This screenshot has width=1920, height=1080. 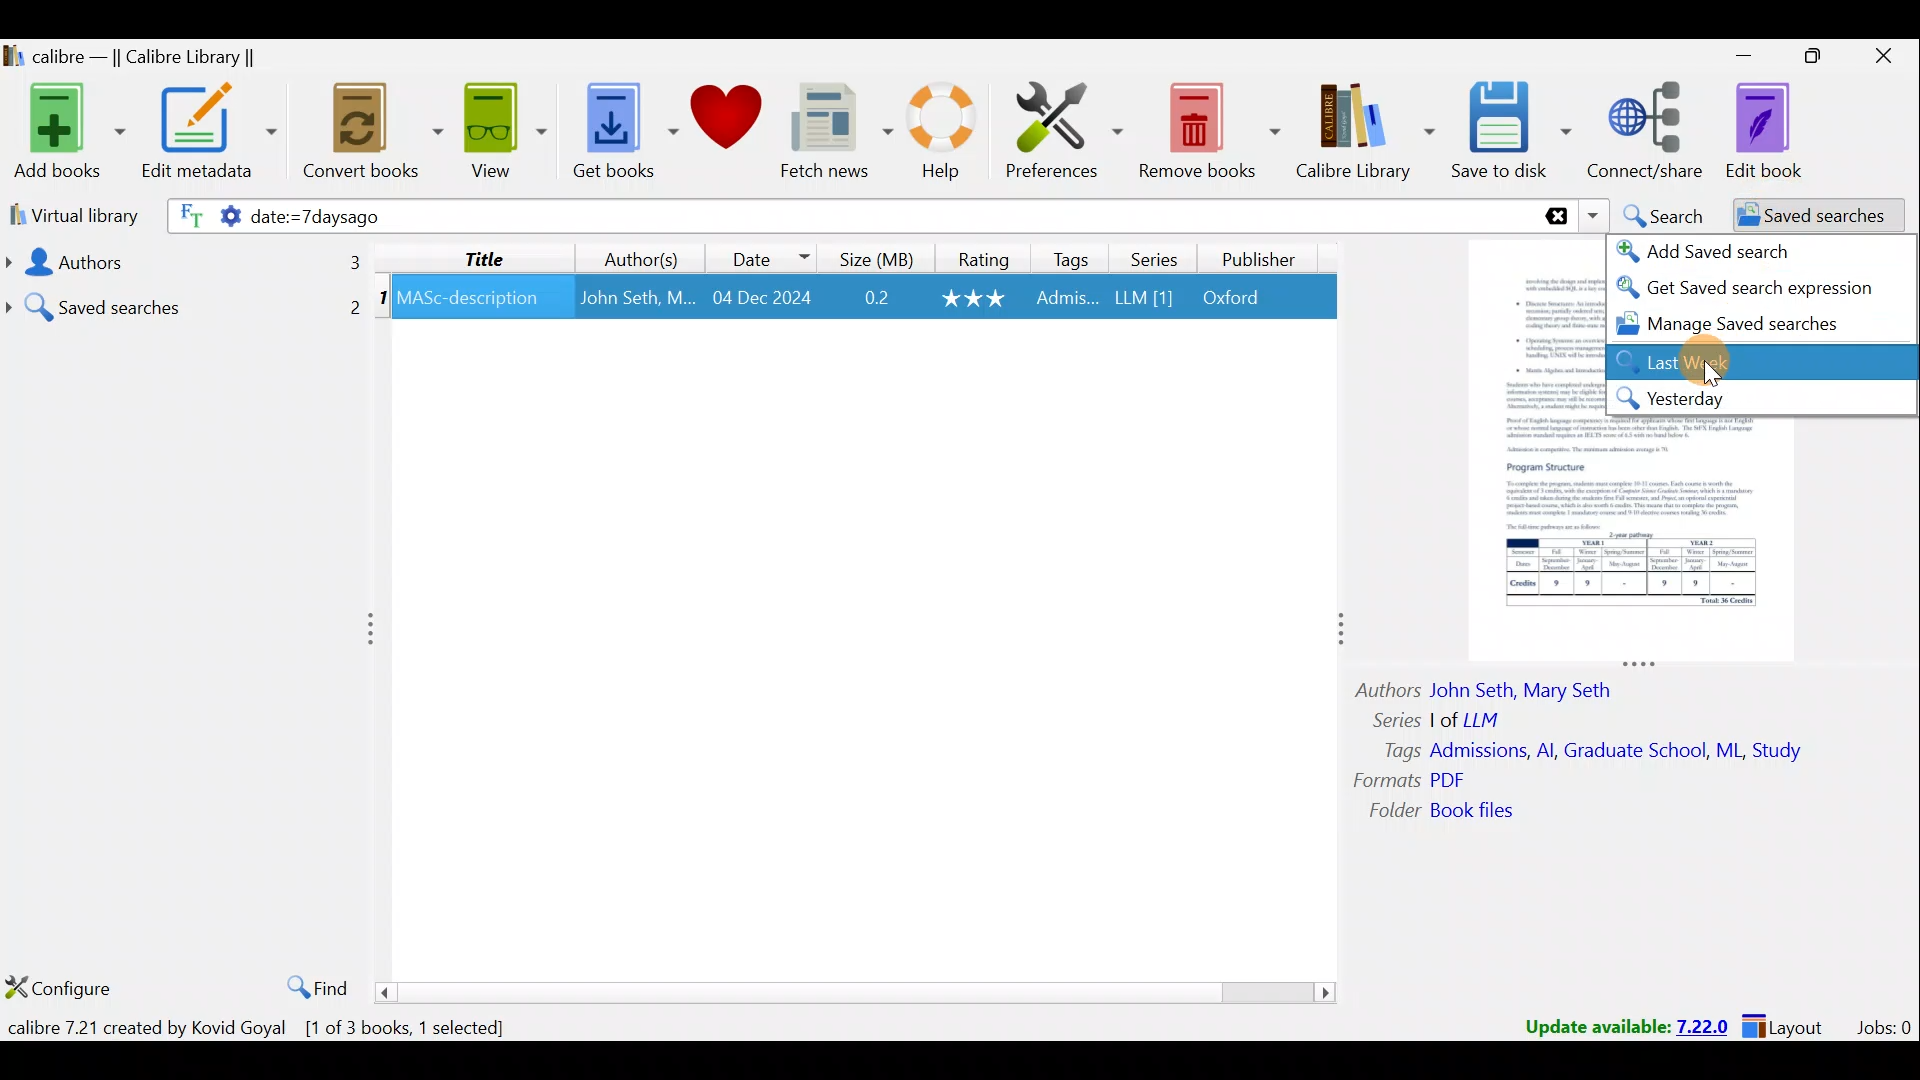 What do you see at coordinates (1748, 288) in the screenshot?
I see `‘Get Saved search expression` at bounding box center [1748, 288].